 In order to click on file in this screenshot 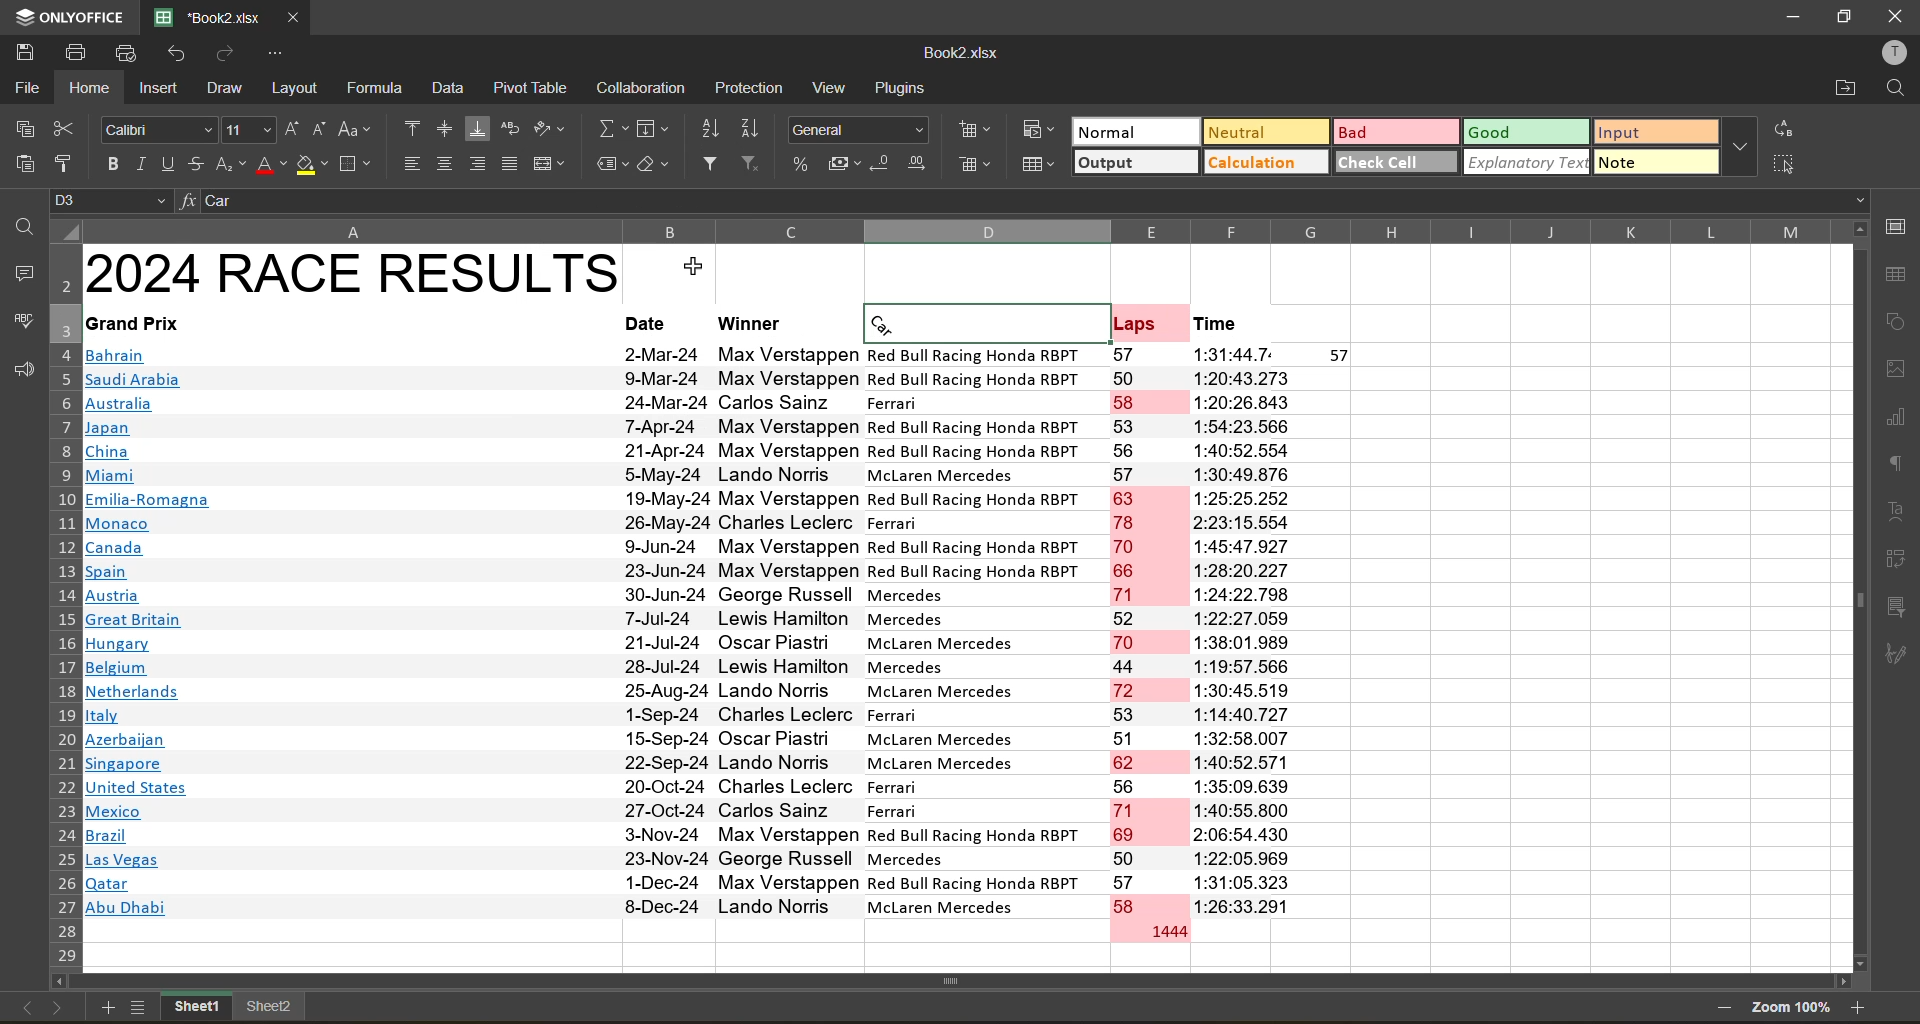, I will do `click(24, 86)`.